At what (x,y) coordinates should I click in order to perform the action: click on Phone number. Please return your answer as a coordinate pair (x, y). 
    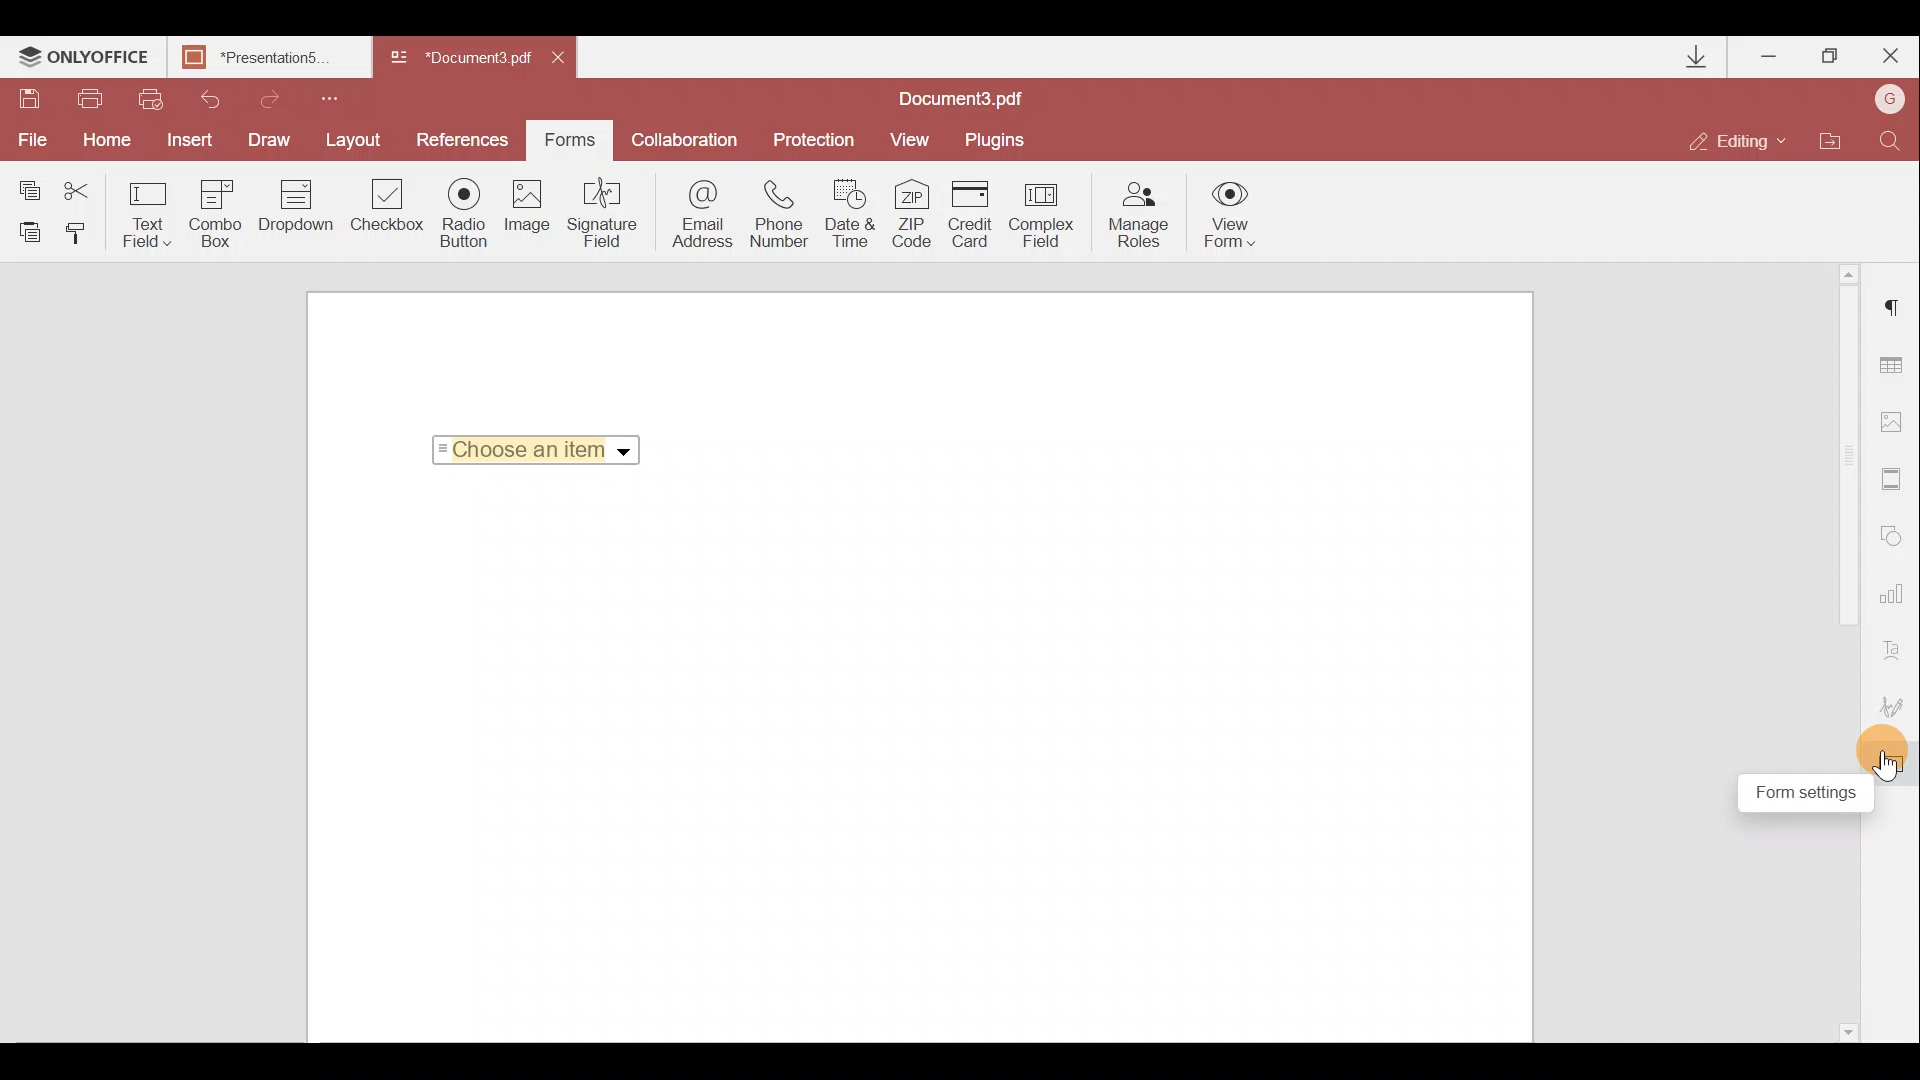
    Looking at the image, I should click on (782, 215).